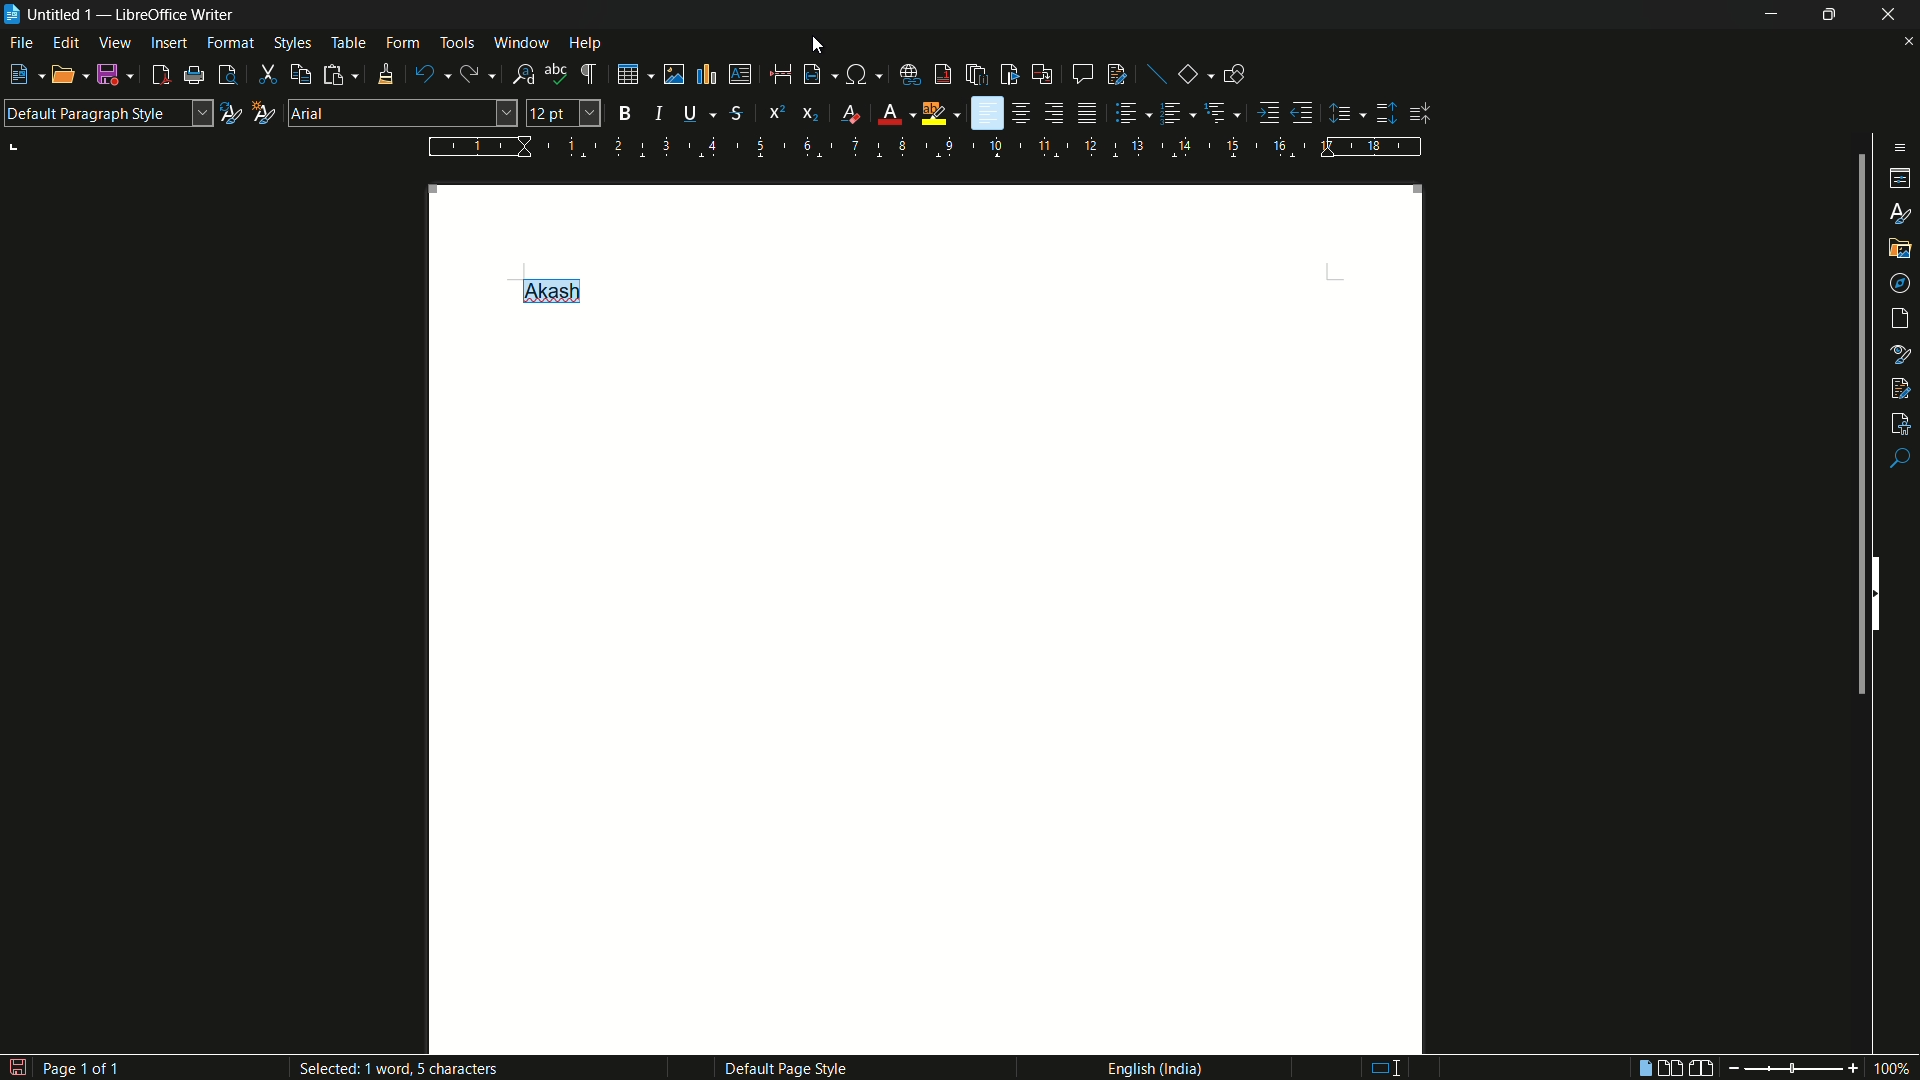  Describe the element at coordinates (1902, 319) in the screenshot. I see `page` at that location.